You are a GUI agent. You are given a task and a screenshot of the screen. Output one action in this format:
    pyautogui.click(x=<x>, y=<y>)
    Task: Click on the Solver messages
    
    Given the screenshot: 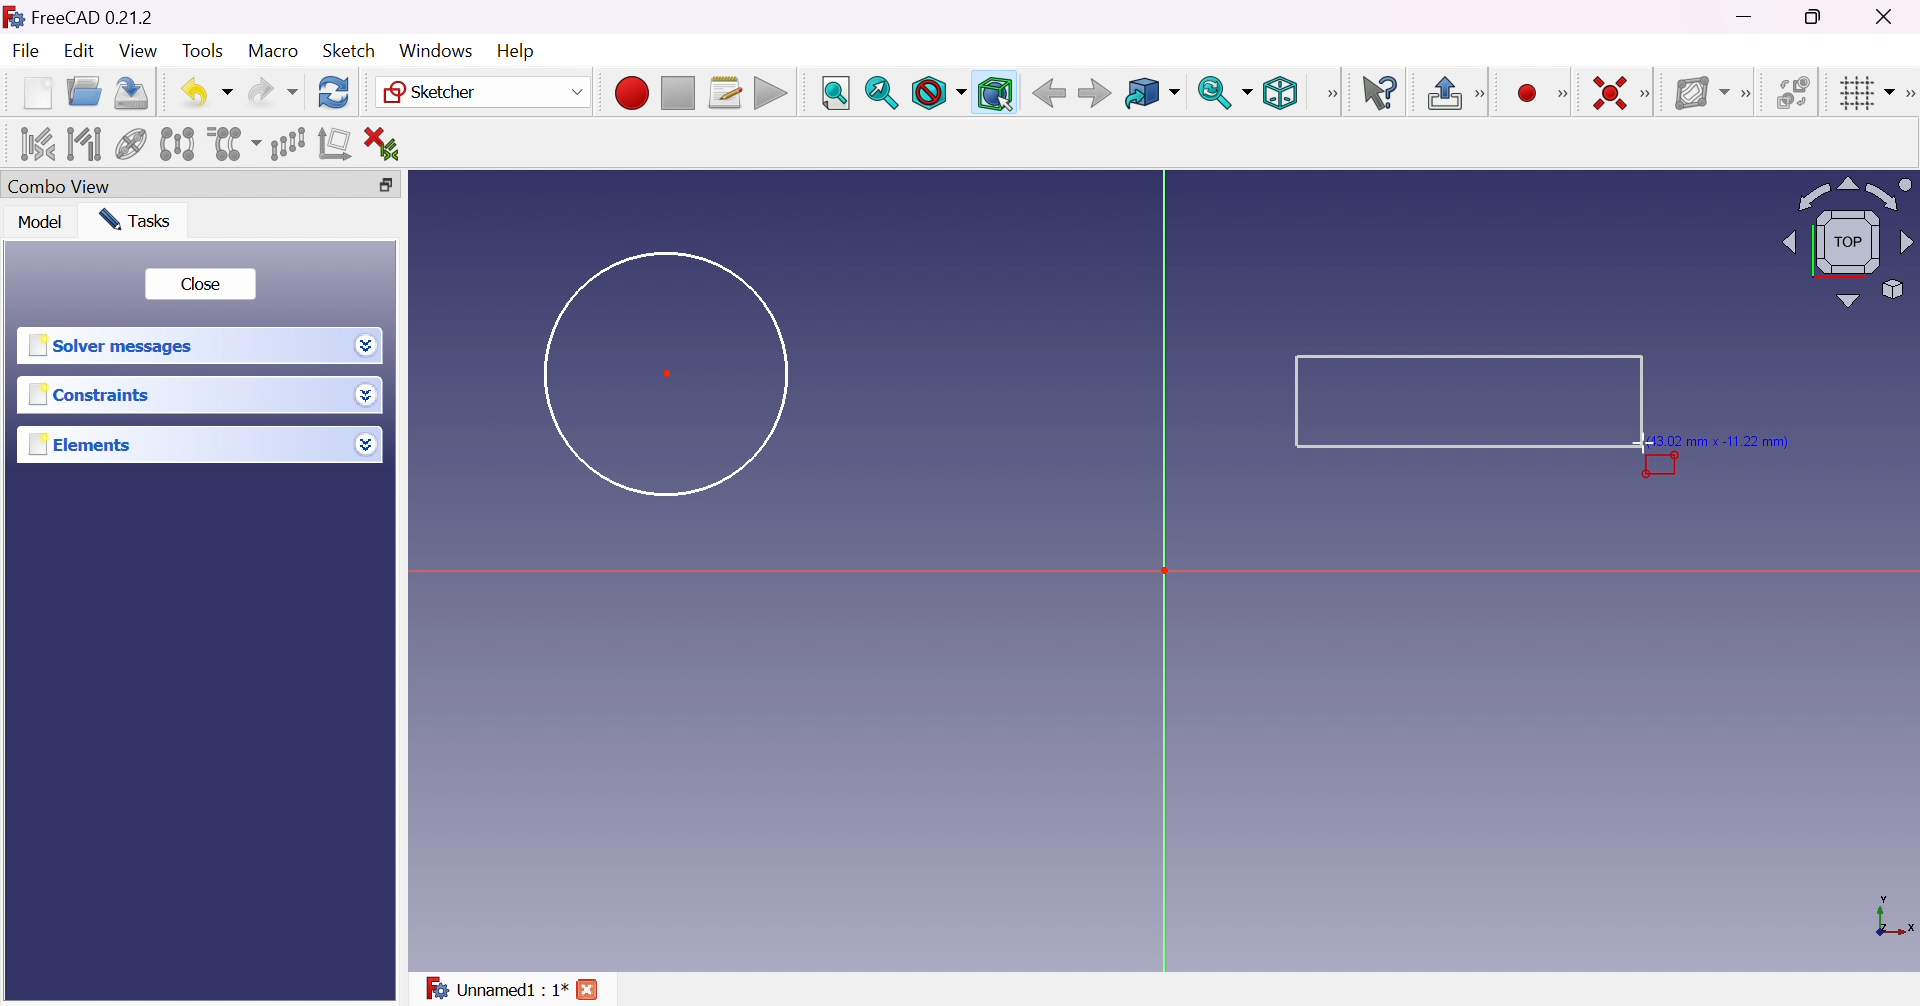 What is the action you would take?
    pyautogui.click(x=110, y=346)
    